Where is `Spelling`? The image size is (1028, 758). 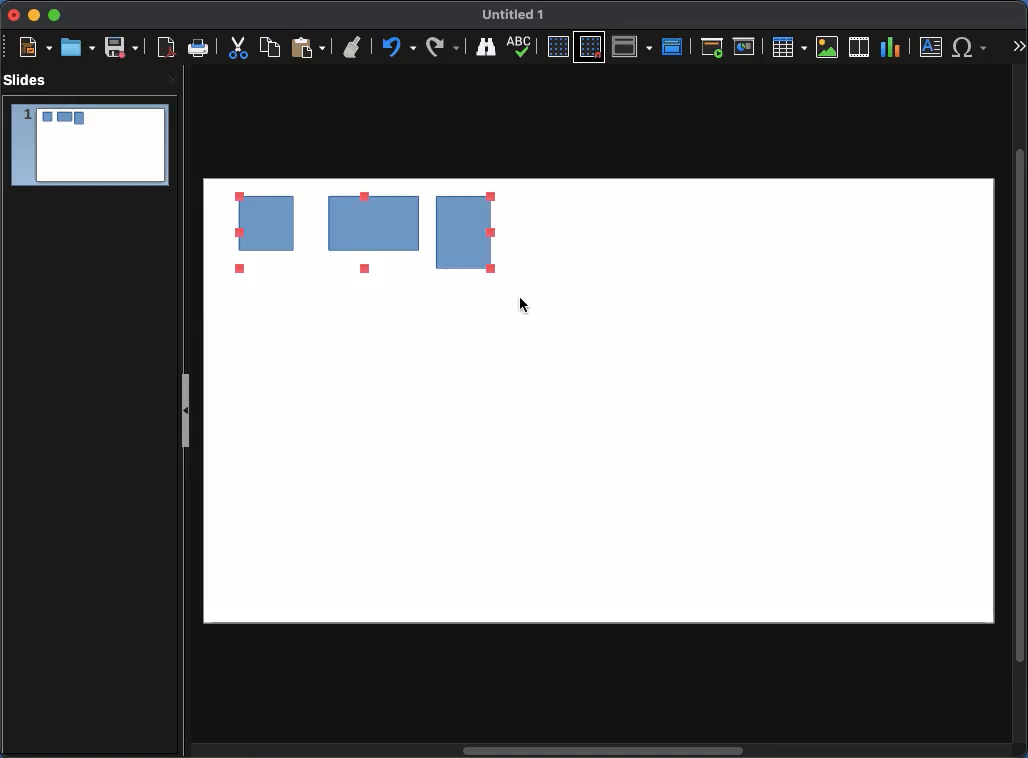 Spelling is located at coordinates (485, 47).